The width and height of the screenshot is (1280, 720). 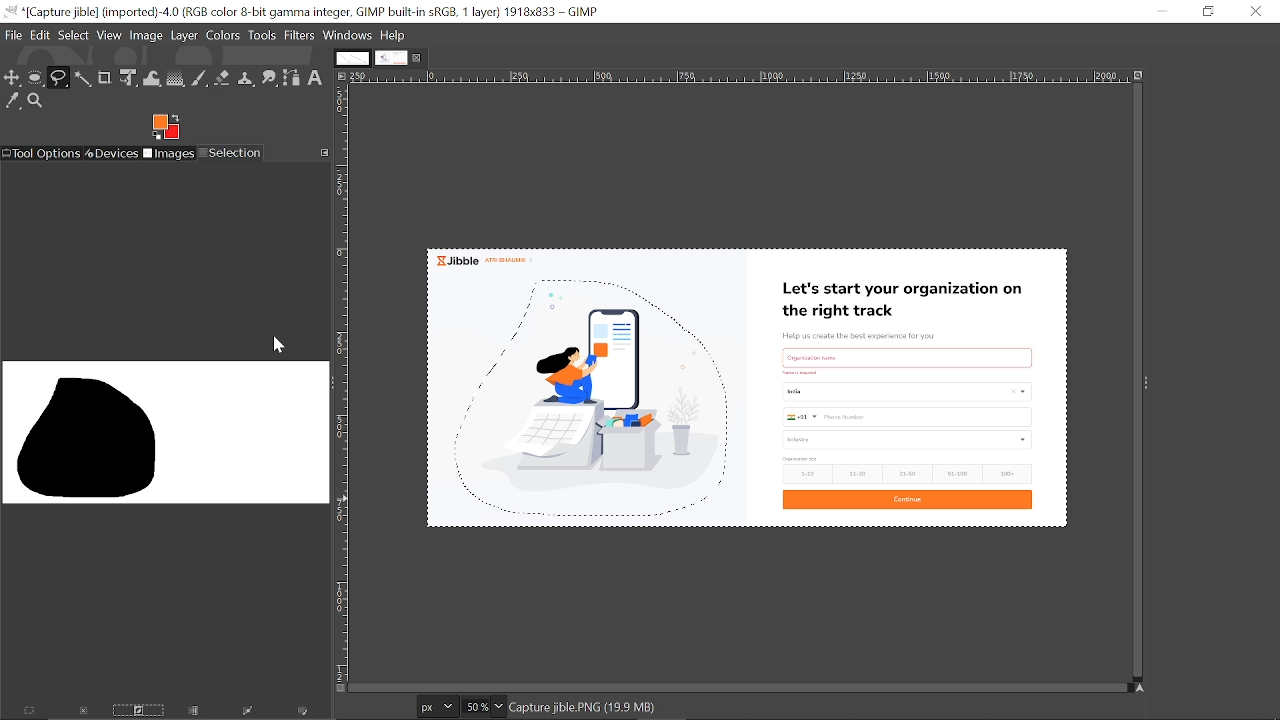 I want to click on Colors, so click(x=225, y=35).